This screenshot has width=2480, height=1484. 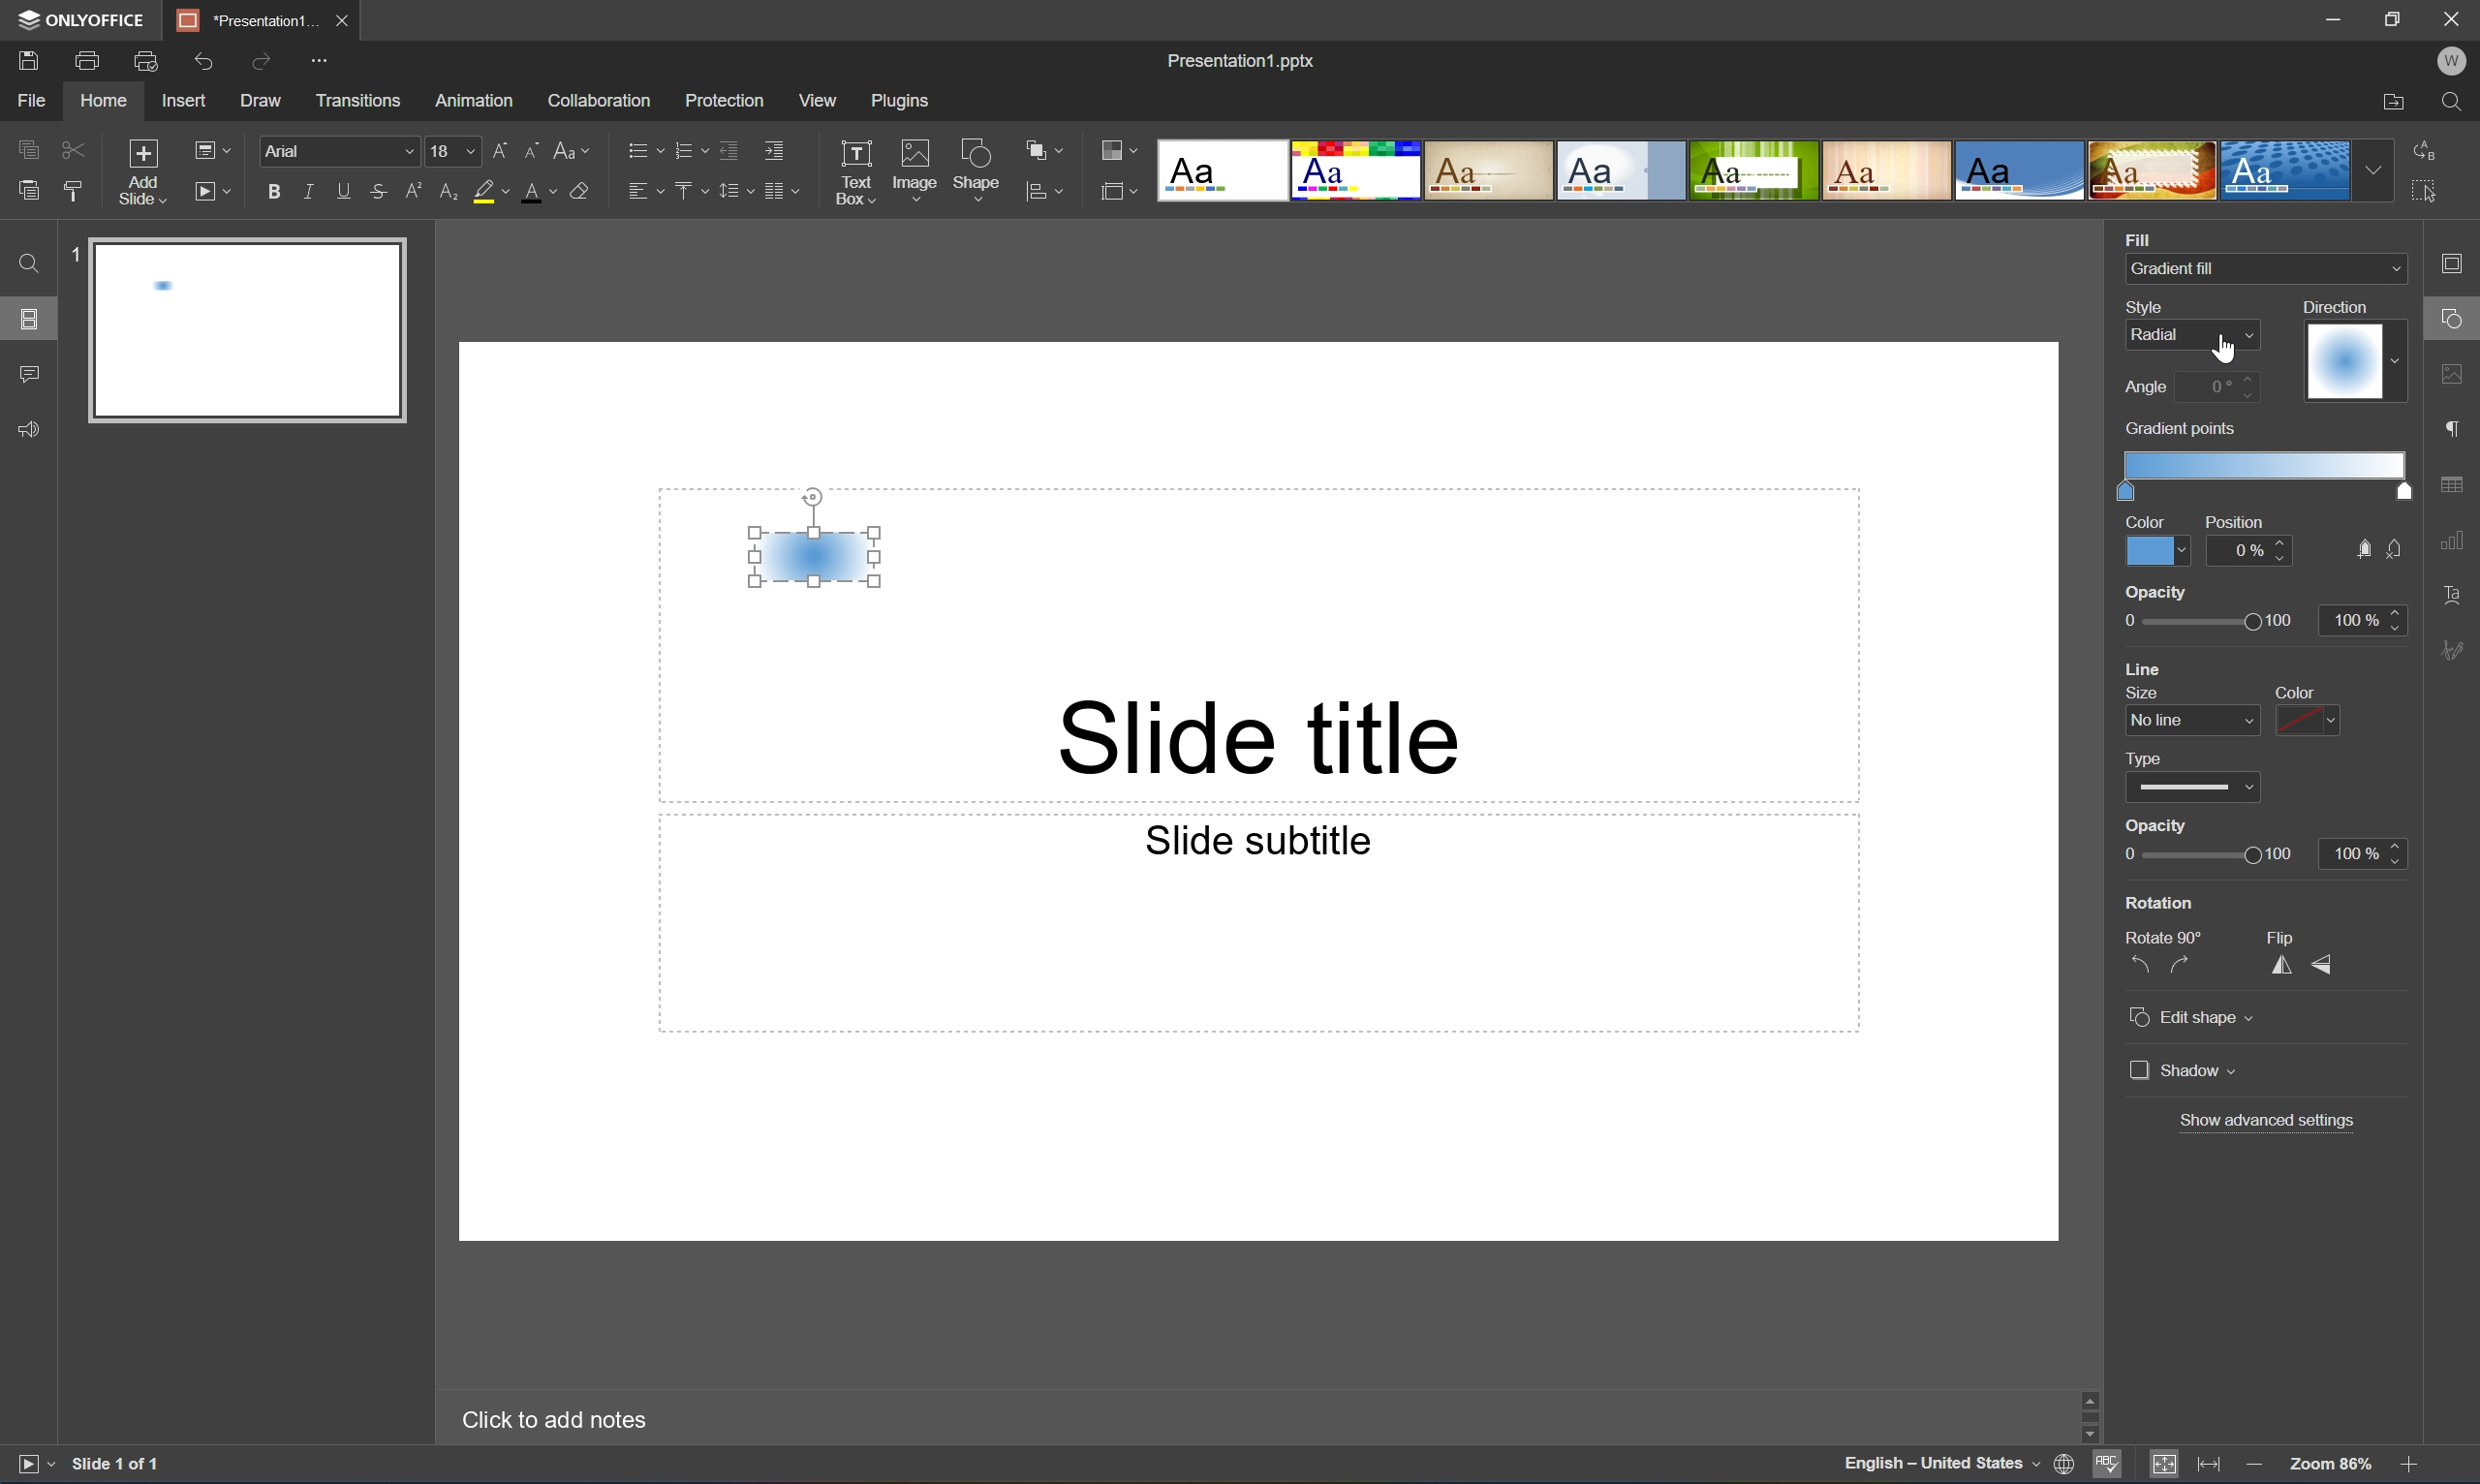 What do you see at coordinates (476, 98) in the screenshot?
I see `Amazon` at bounding box center [476, 98].